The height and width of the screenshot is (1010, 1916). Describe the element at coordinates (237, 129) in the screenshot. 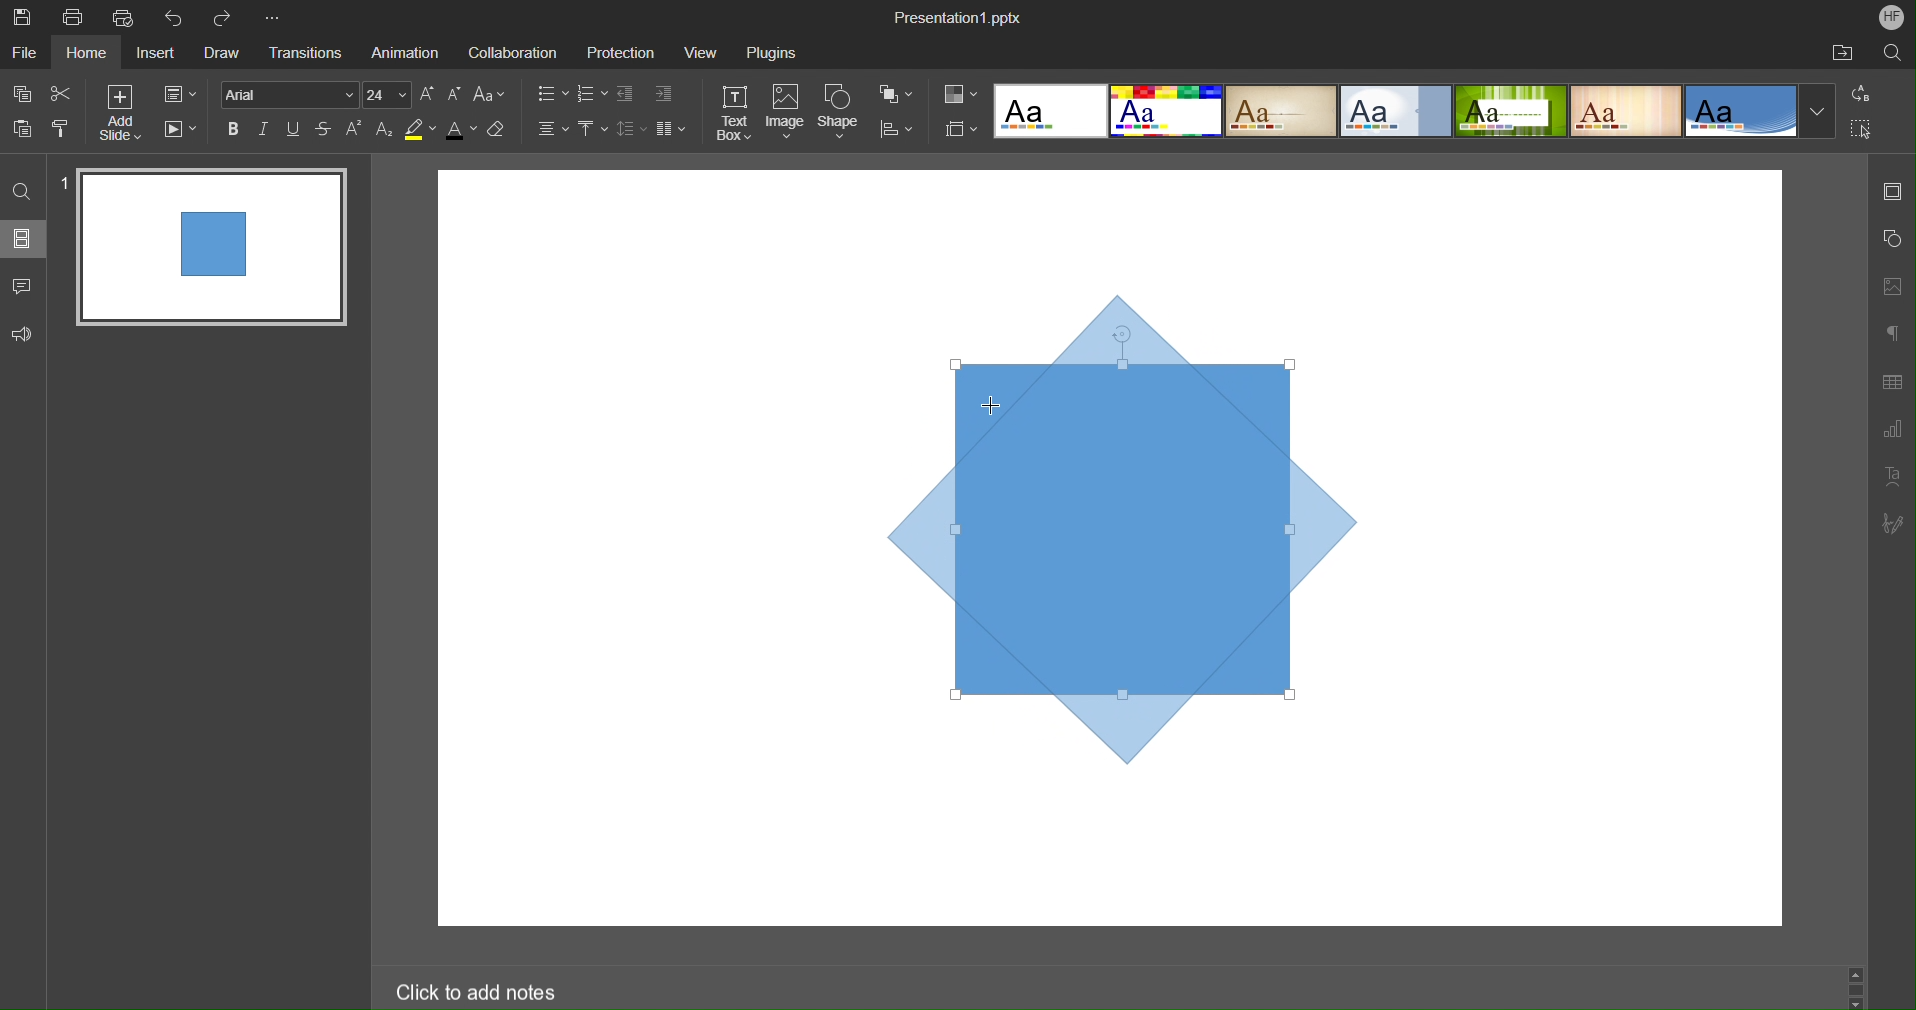

I see `Bold` at that location.